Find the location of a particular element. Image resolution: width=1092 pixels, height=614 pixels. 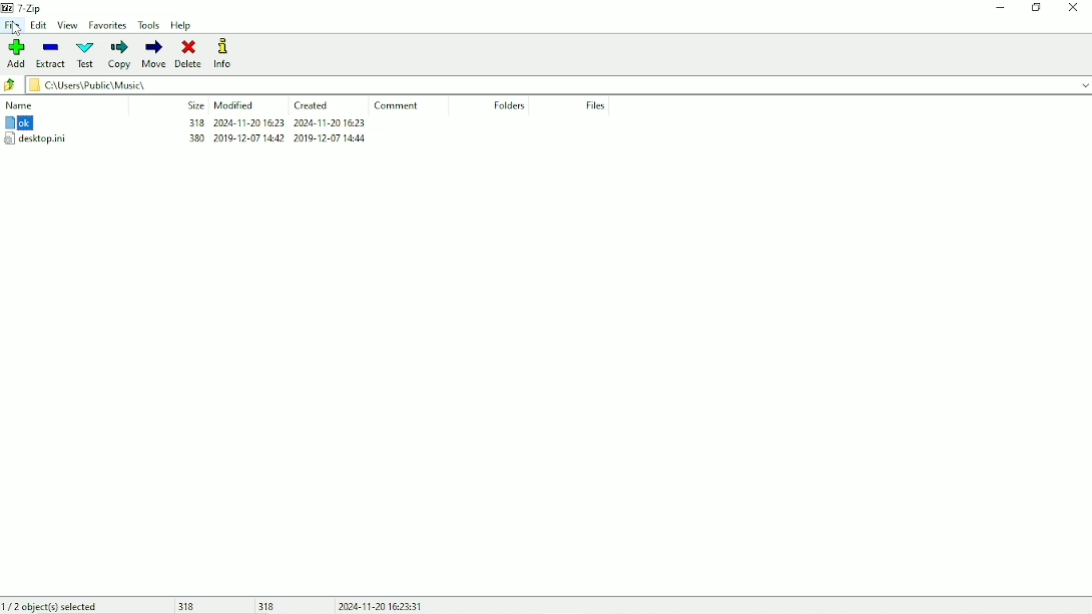

Delete is located at coordinates (189, 54).